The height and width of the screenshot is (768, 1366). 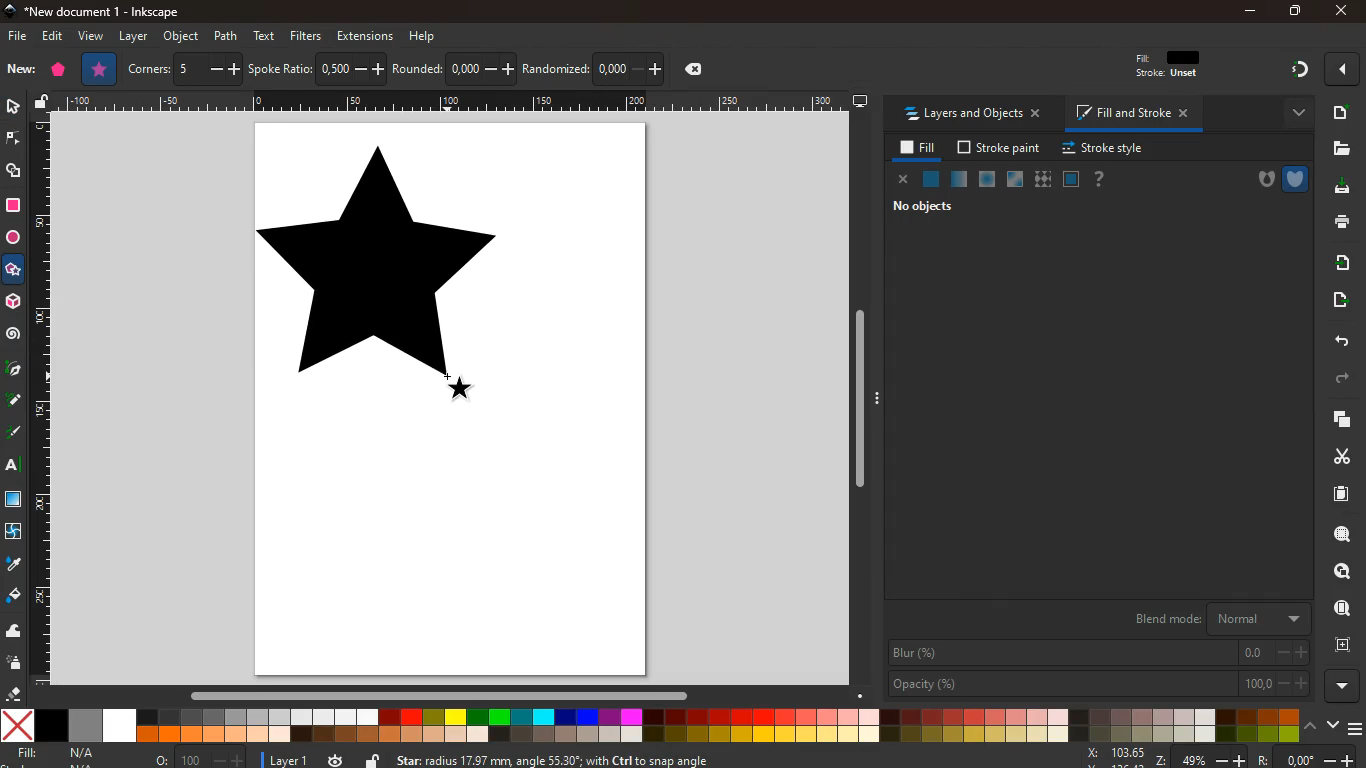 I want to click on files, so click(x=1337, y=148).